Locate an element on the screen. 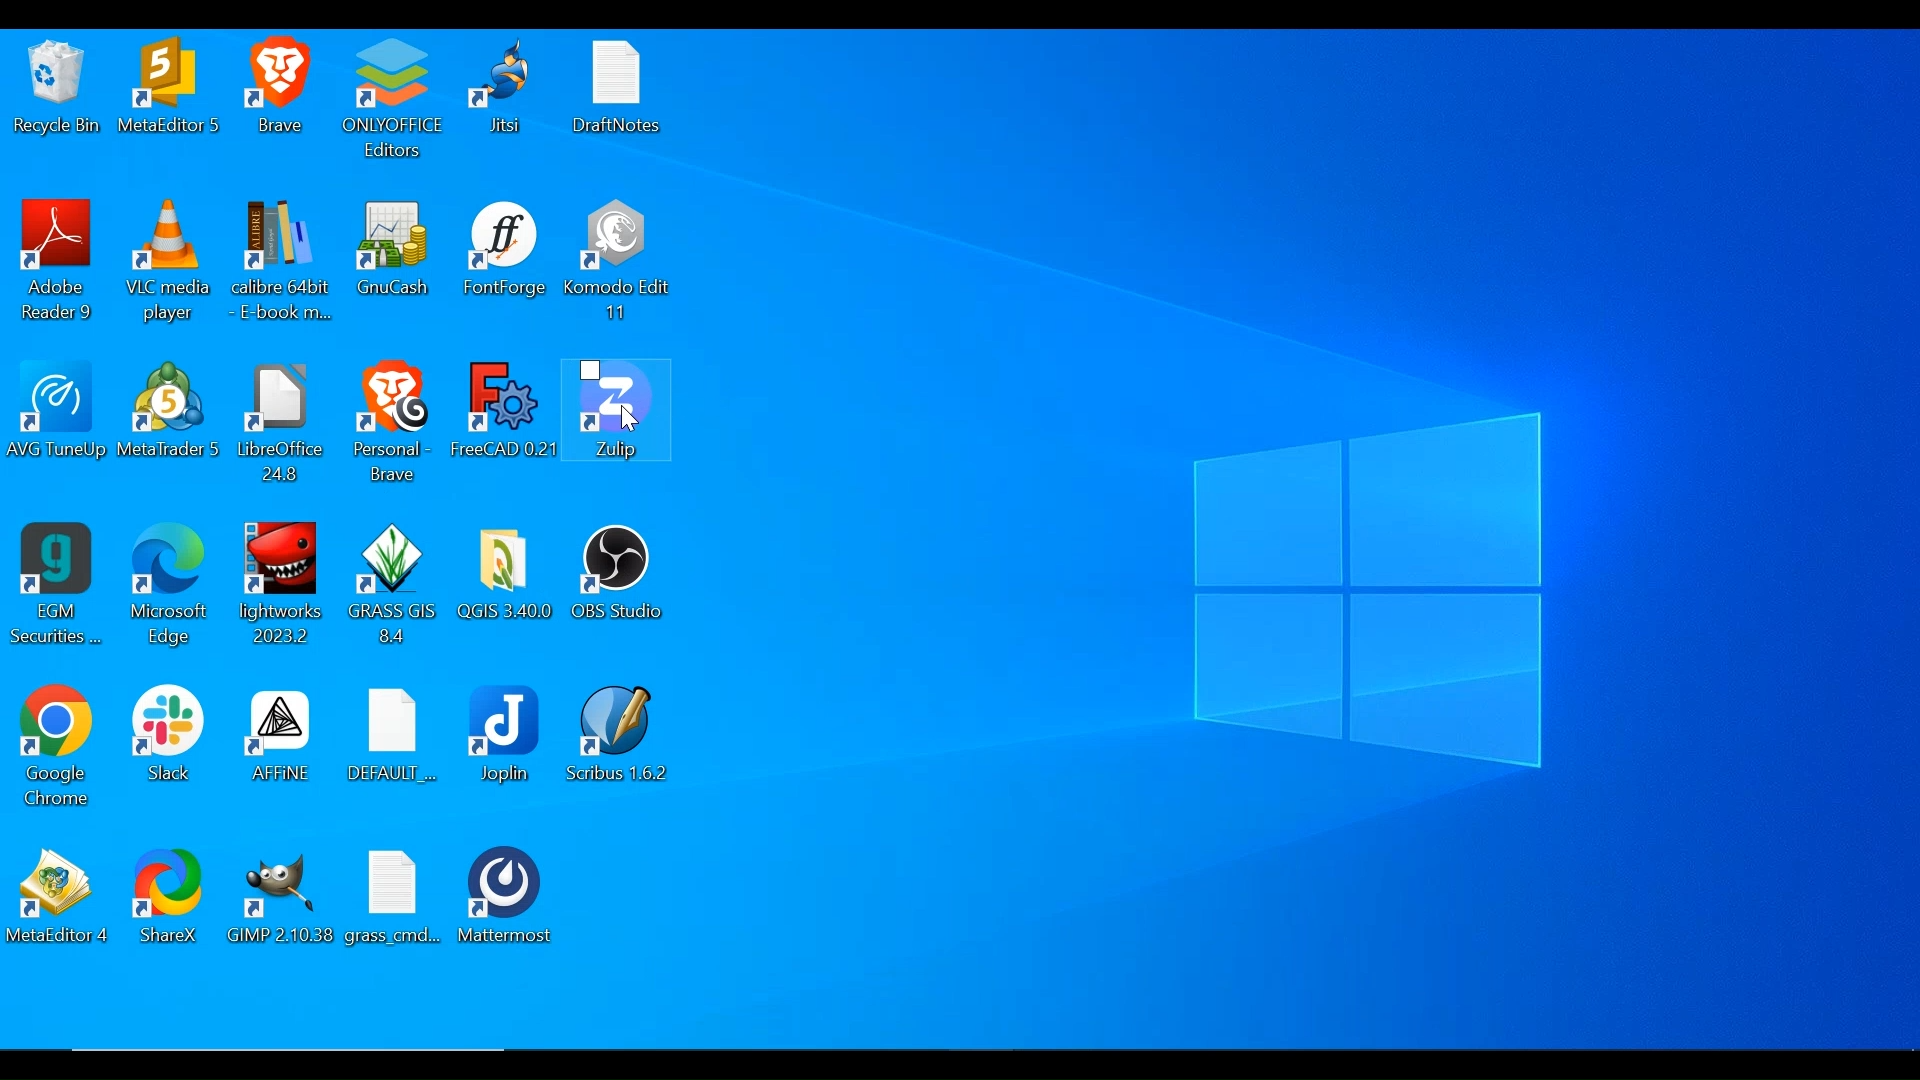  Brave Desktop icon is located at coordinates (393, 421).